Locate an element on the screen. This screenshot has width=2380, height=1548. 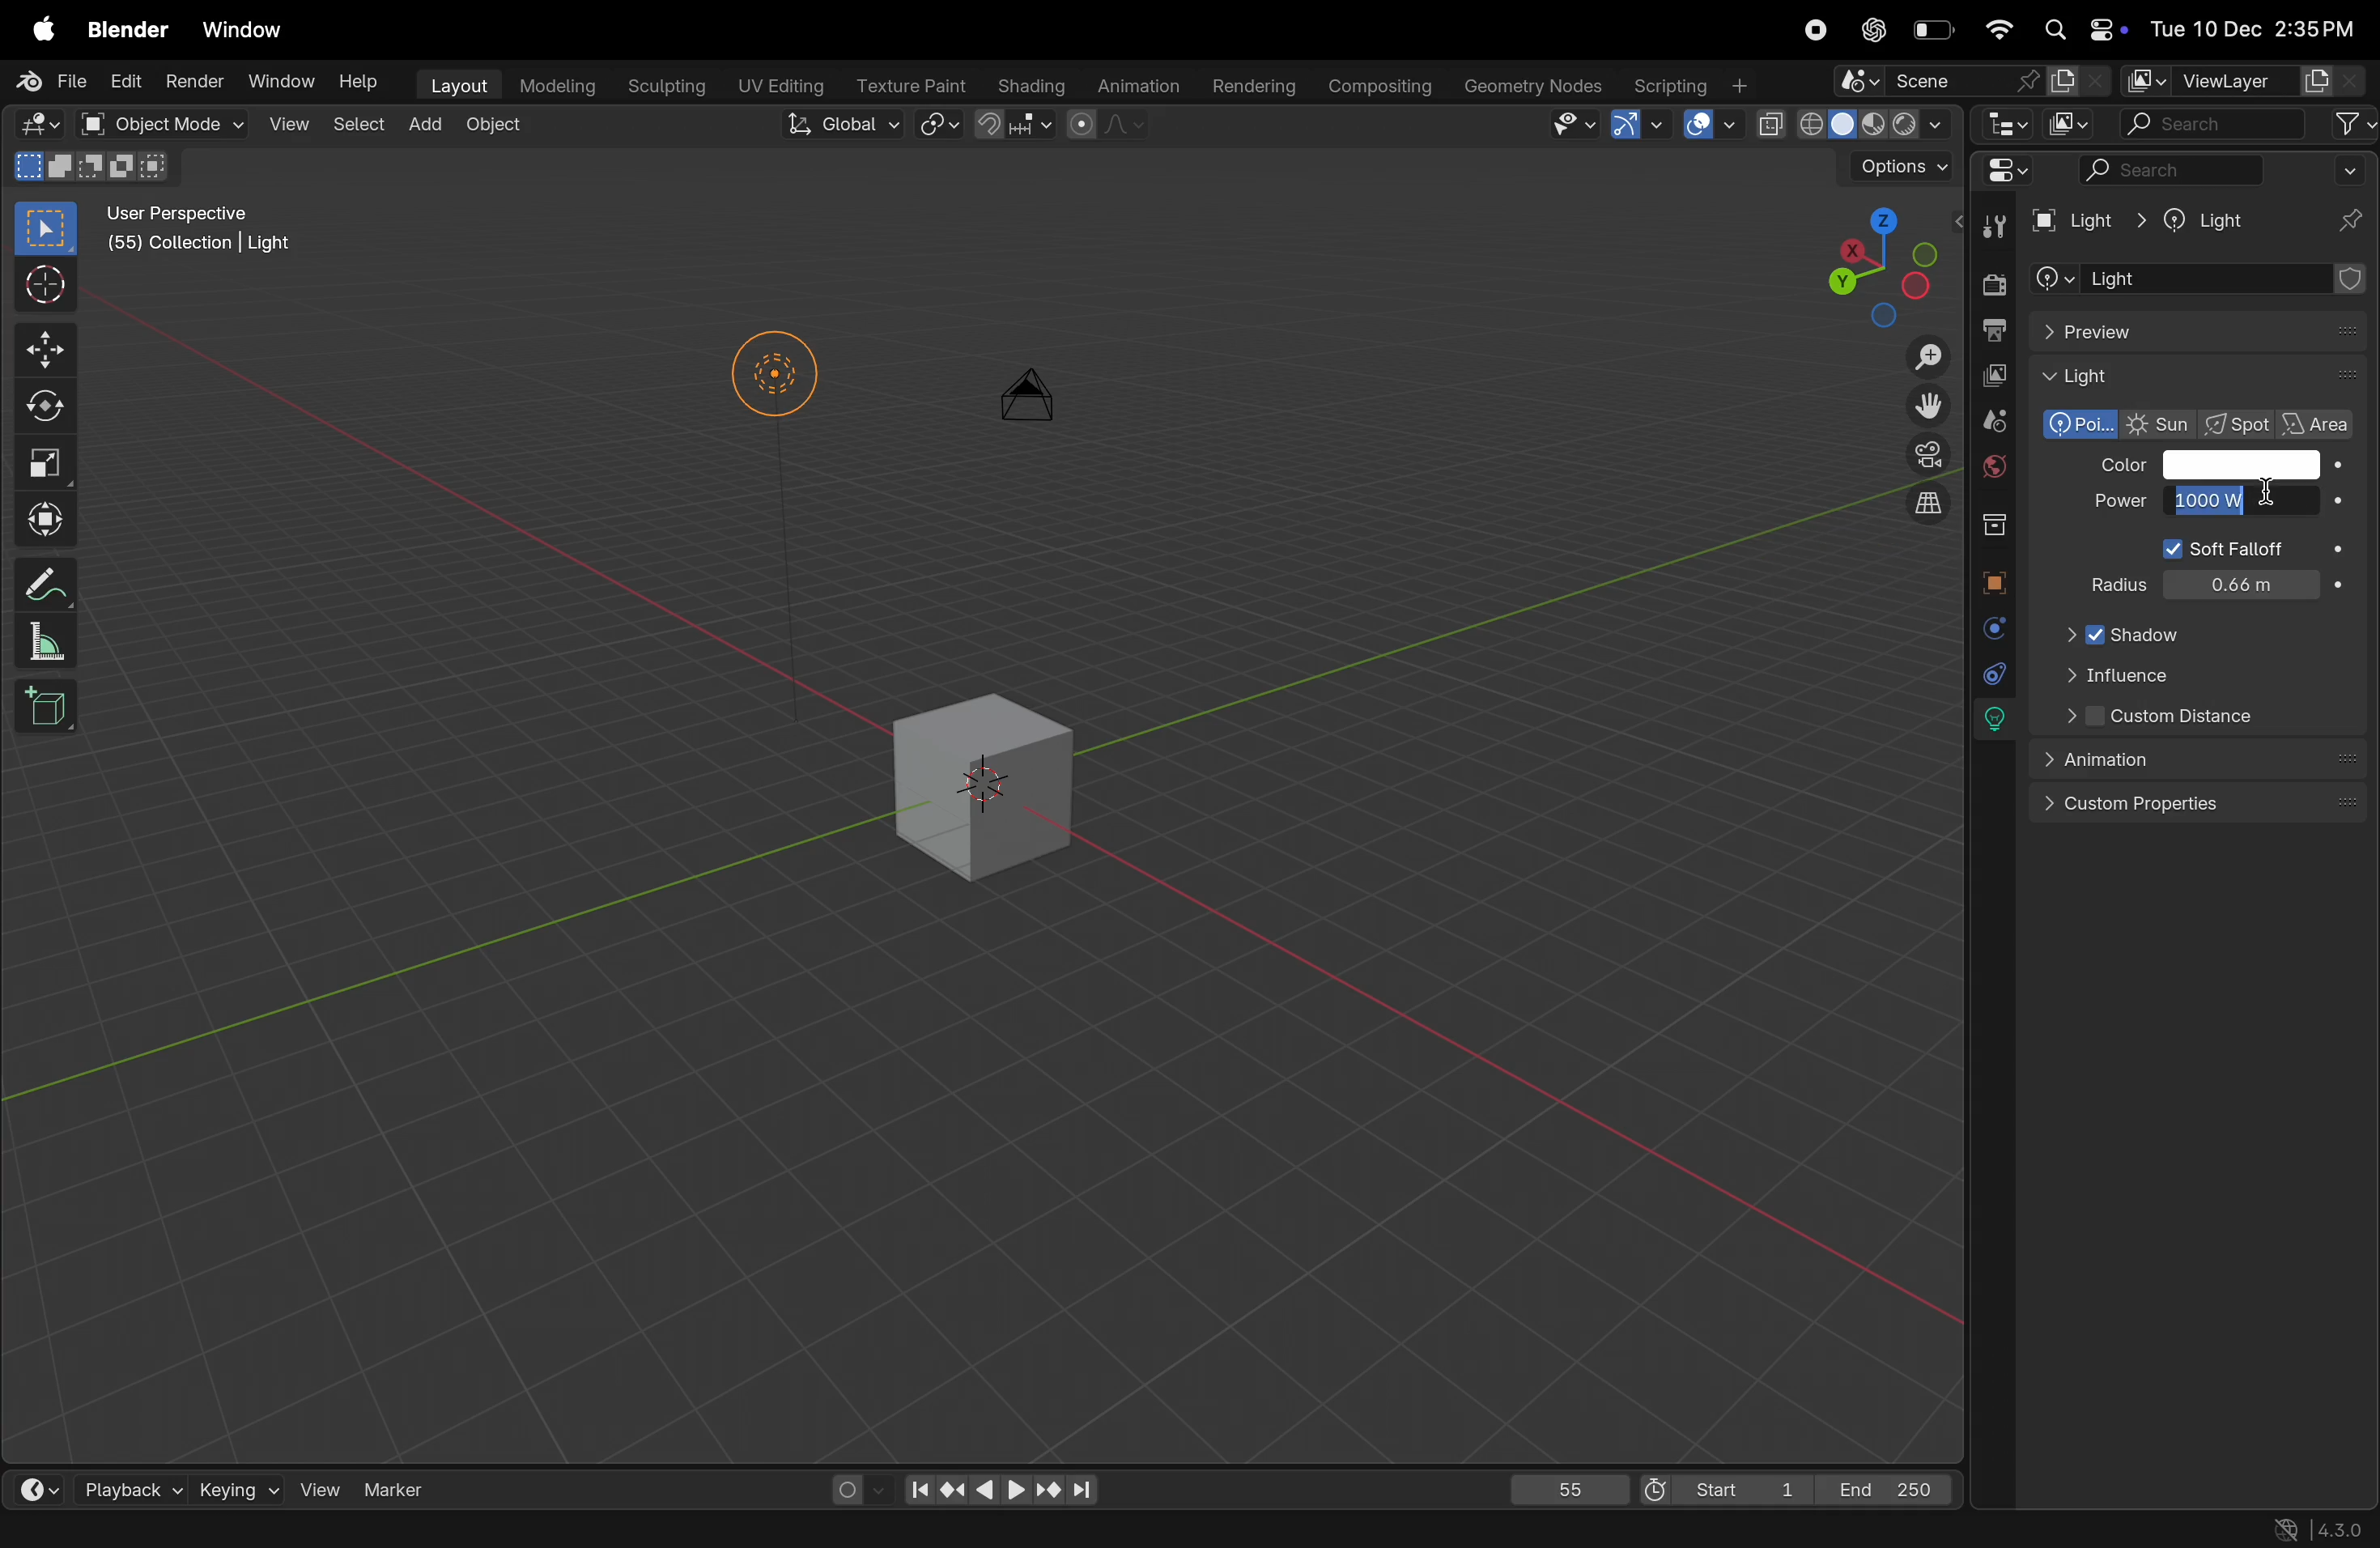
view is located at coordinates (286, 126).